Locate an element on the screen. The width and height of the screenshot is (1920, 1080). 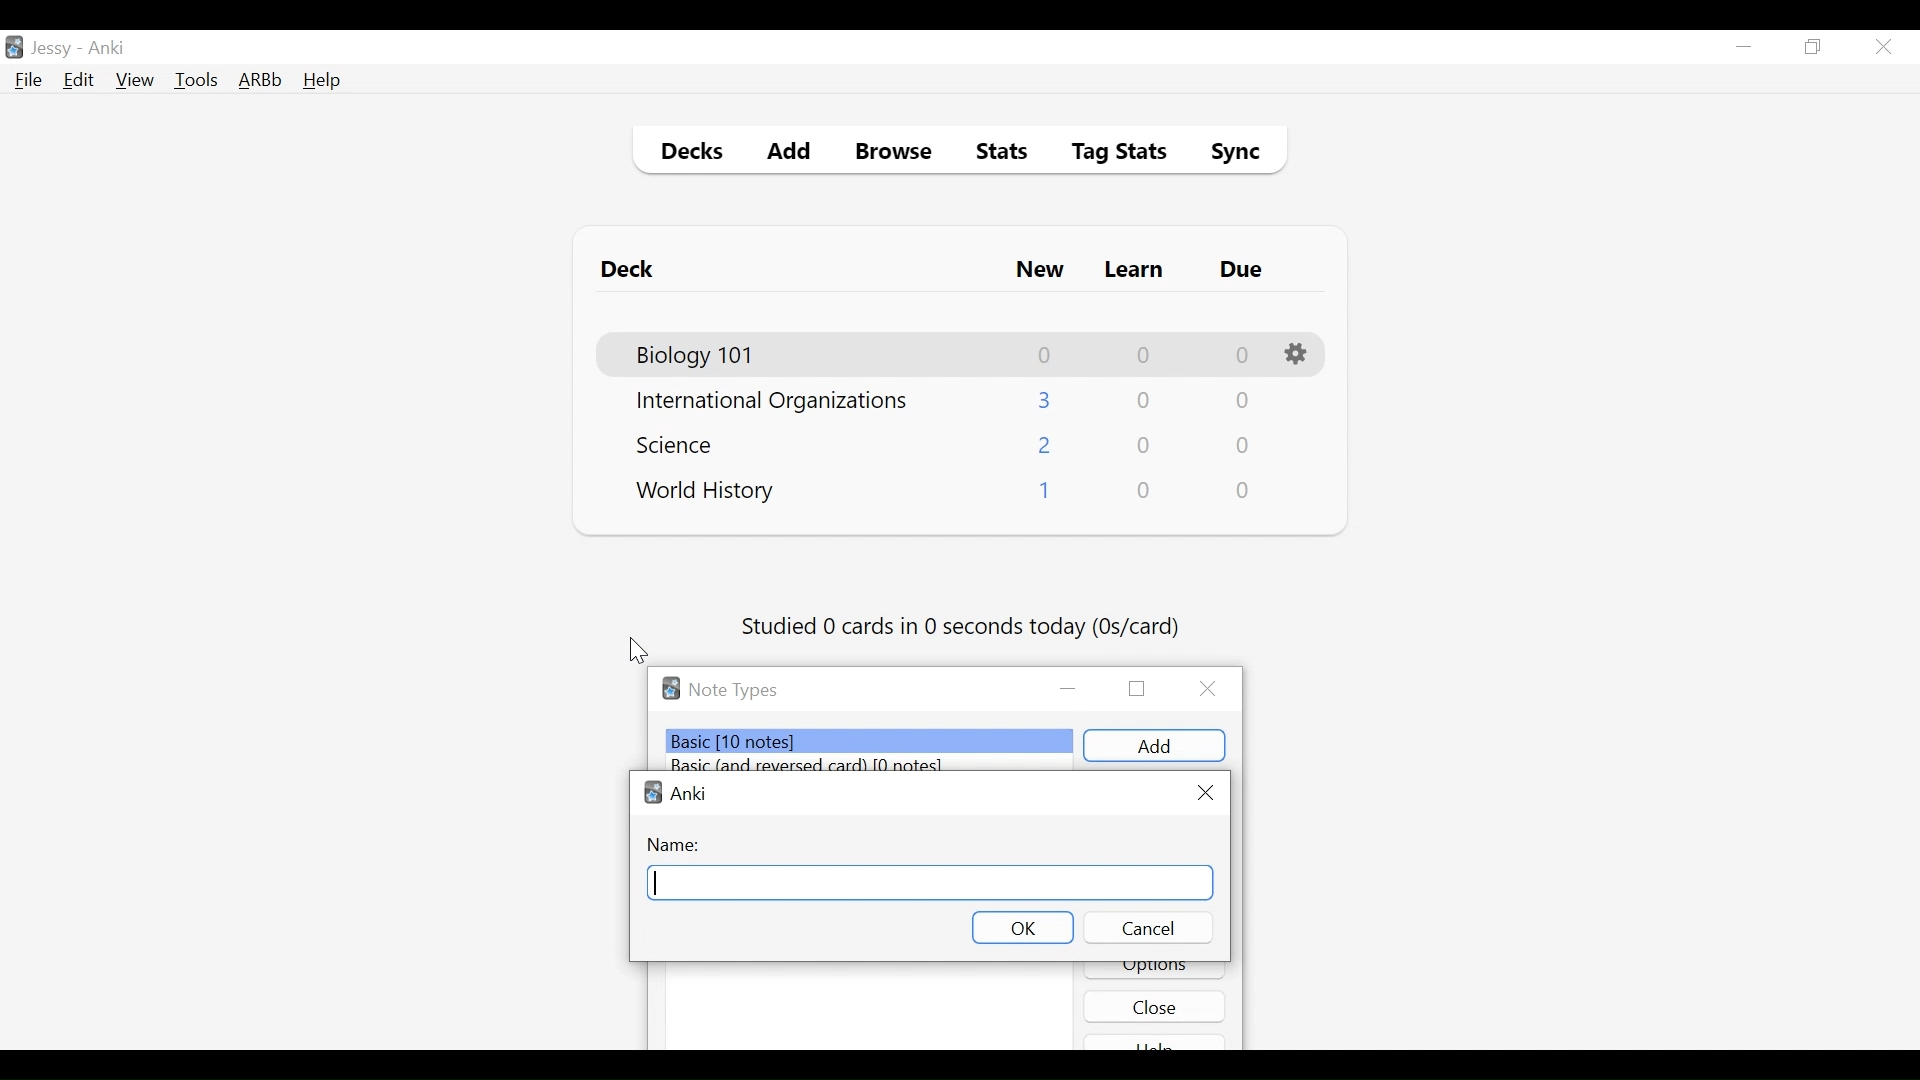
Learn is located at coordinates (1133, 271).